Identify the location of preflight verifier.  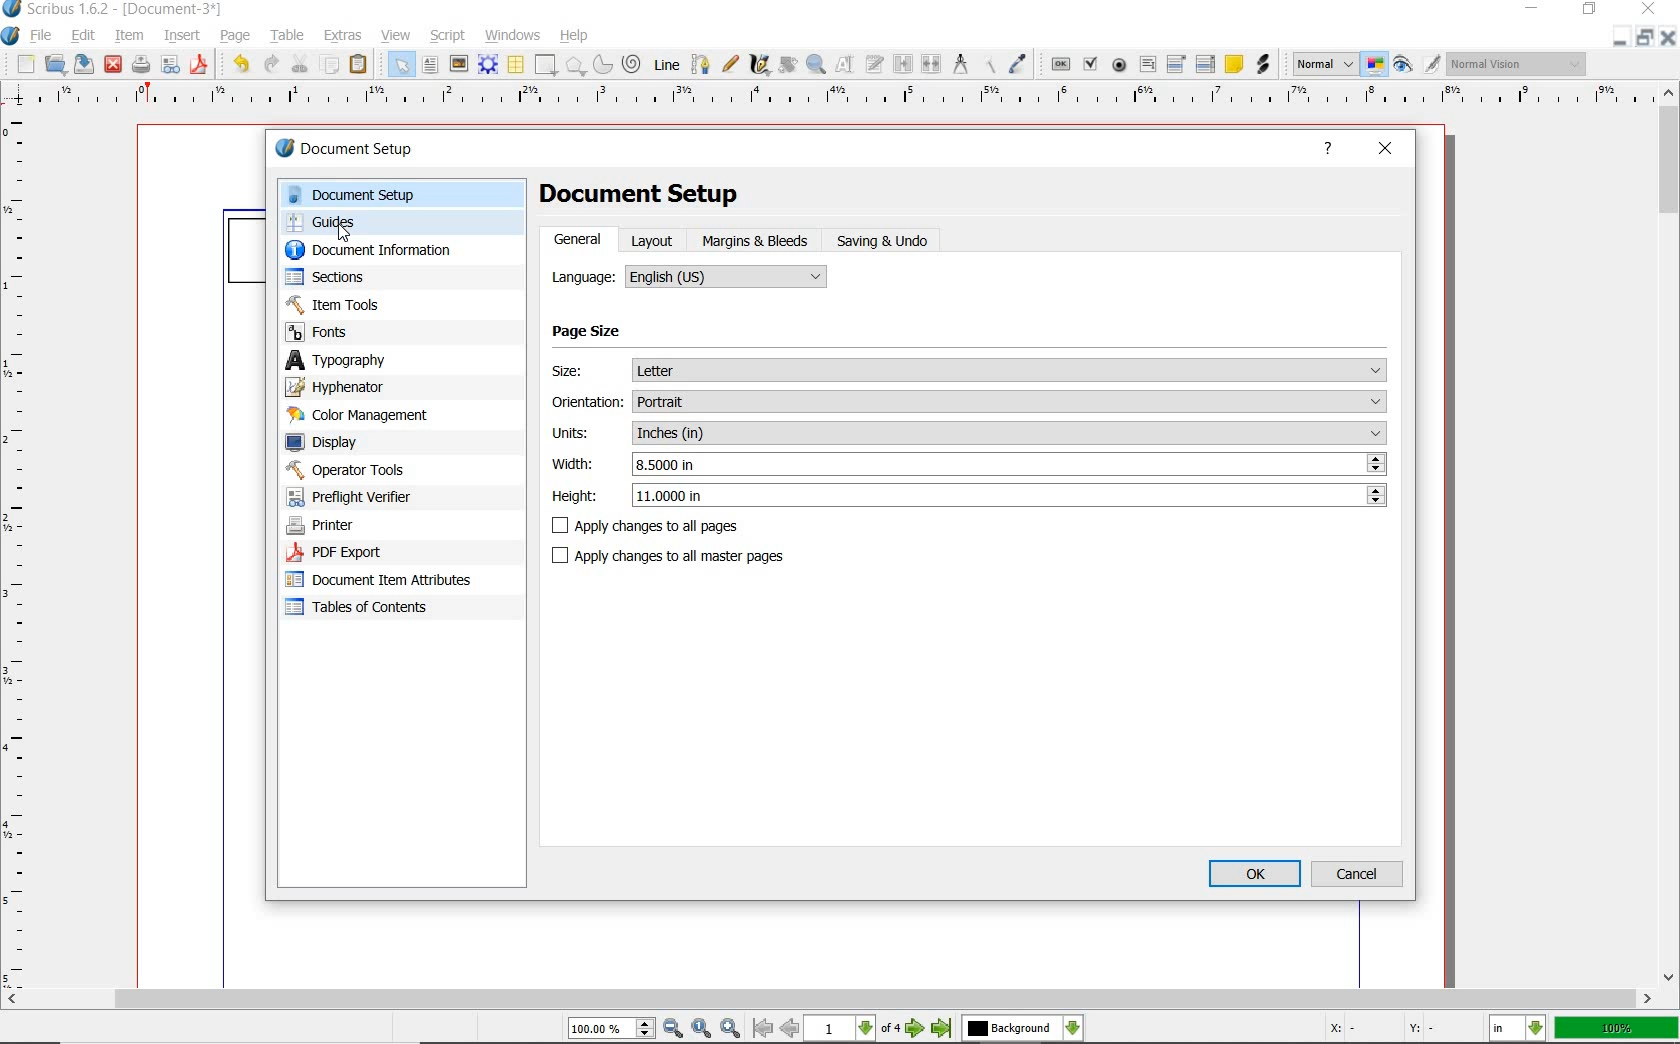
(171, 66).